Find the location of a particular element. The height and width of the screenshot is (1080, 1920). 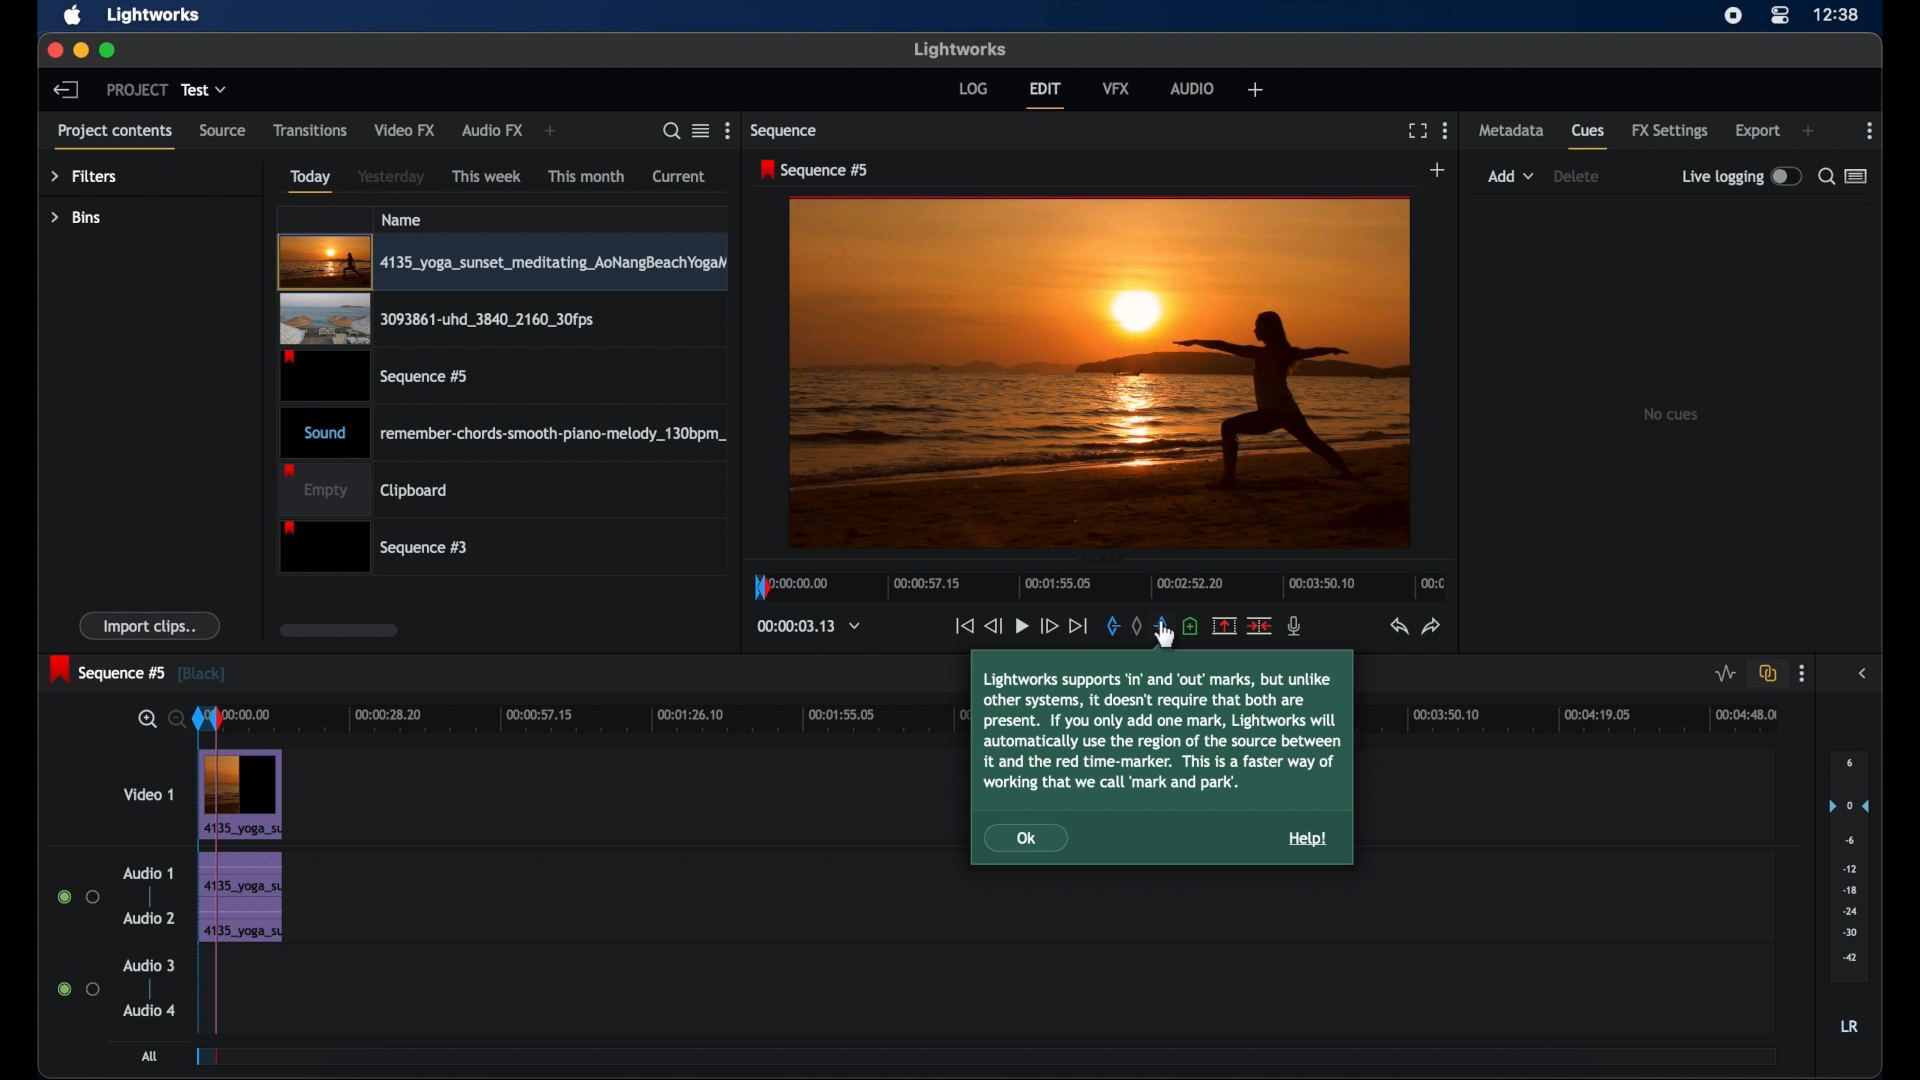

split is located at coordinates (1260, 627).